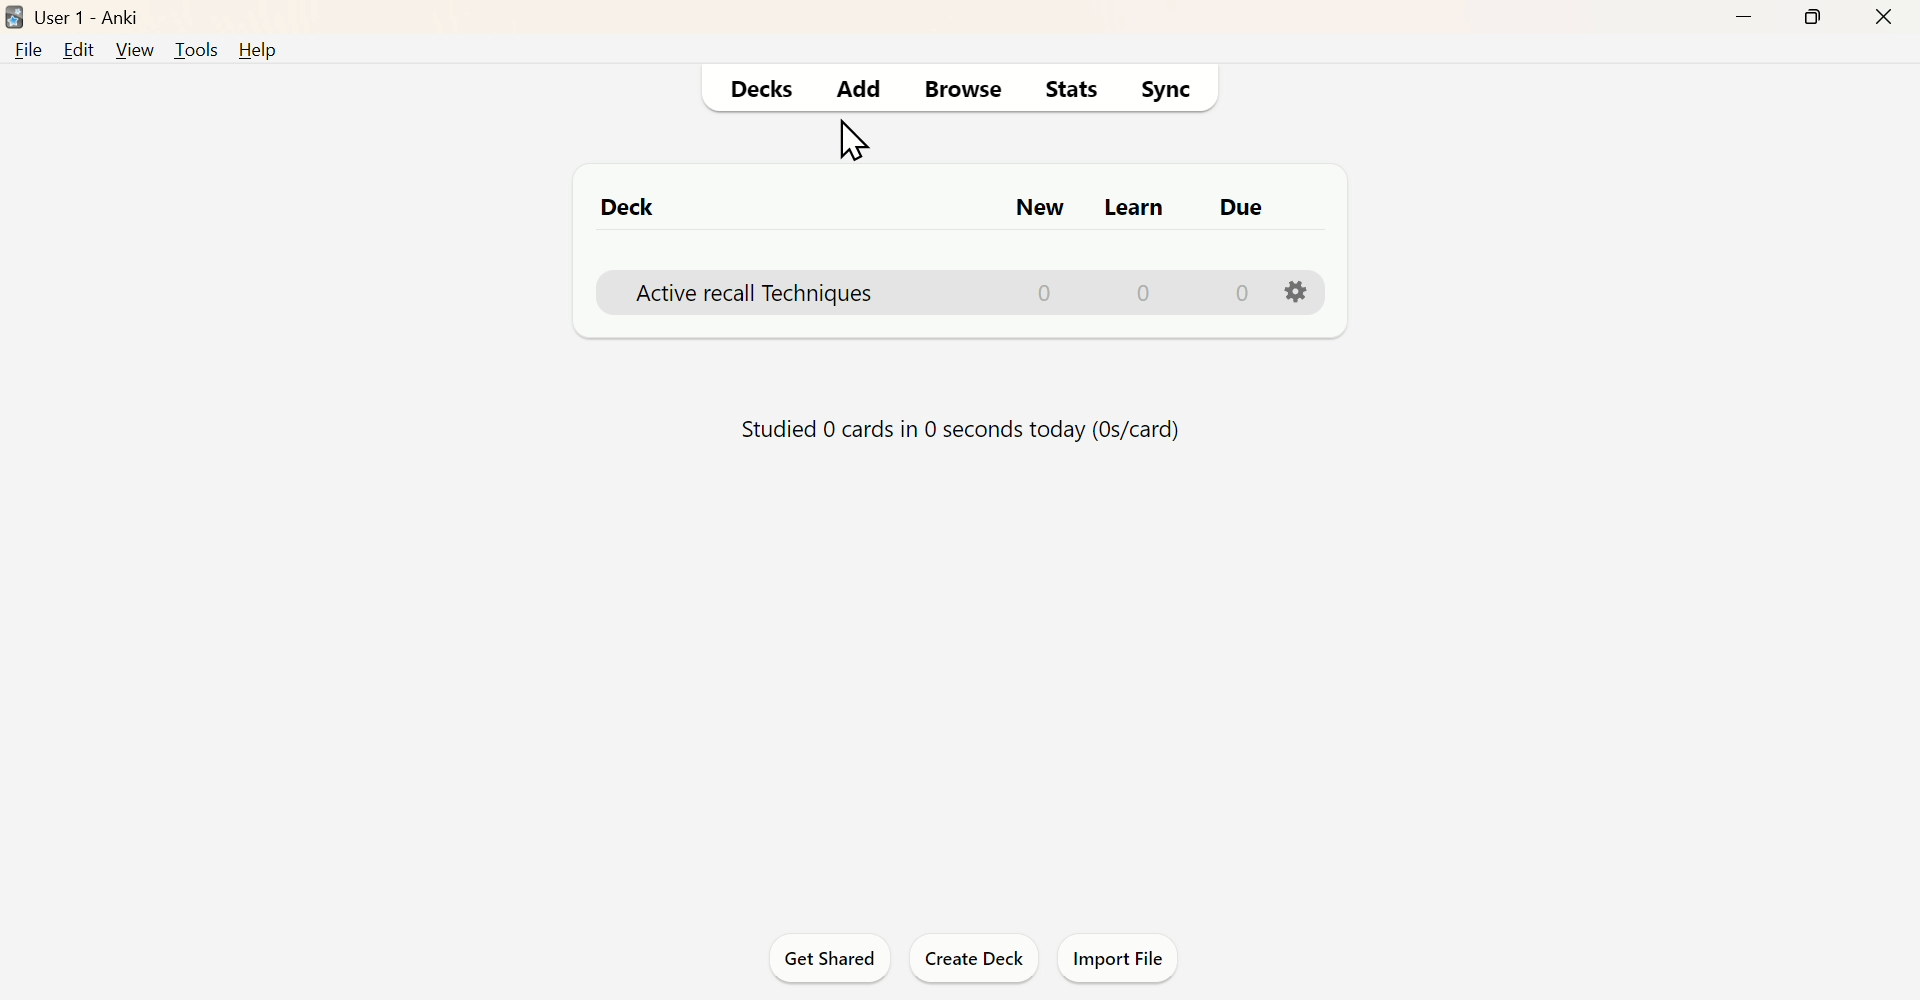  Describe the element at coordinates (858, 141) in the screenshot. I see `Cursor` at that location.